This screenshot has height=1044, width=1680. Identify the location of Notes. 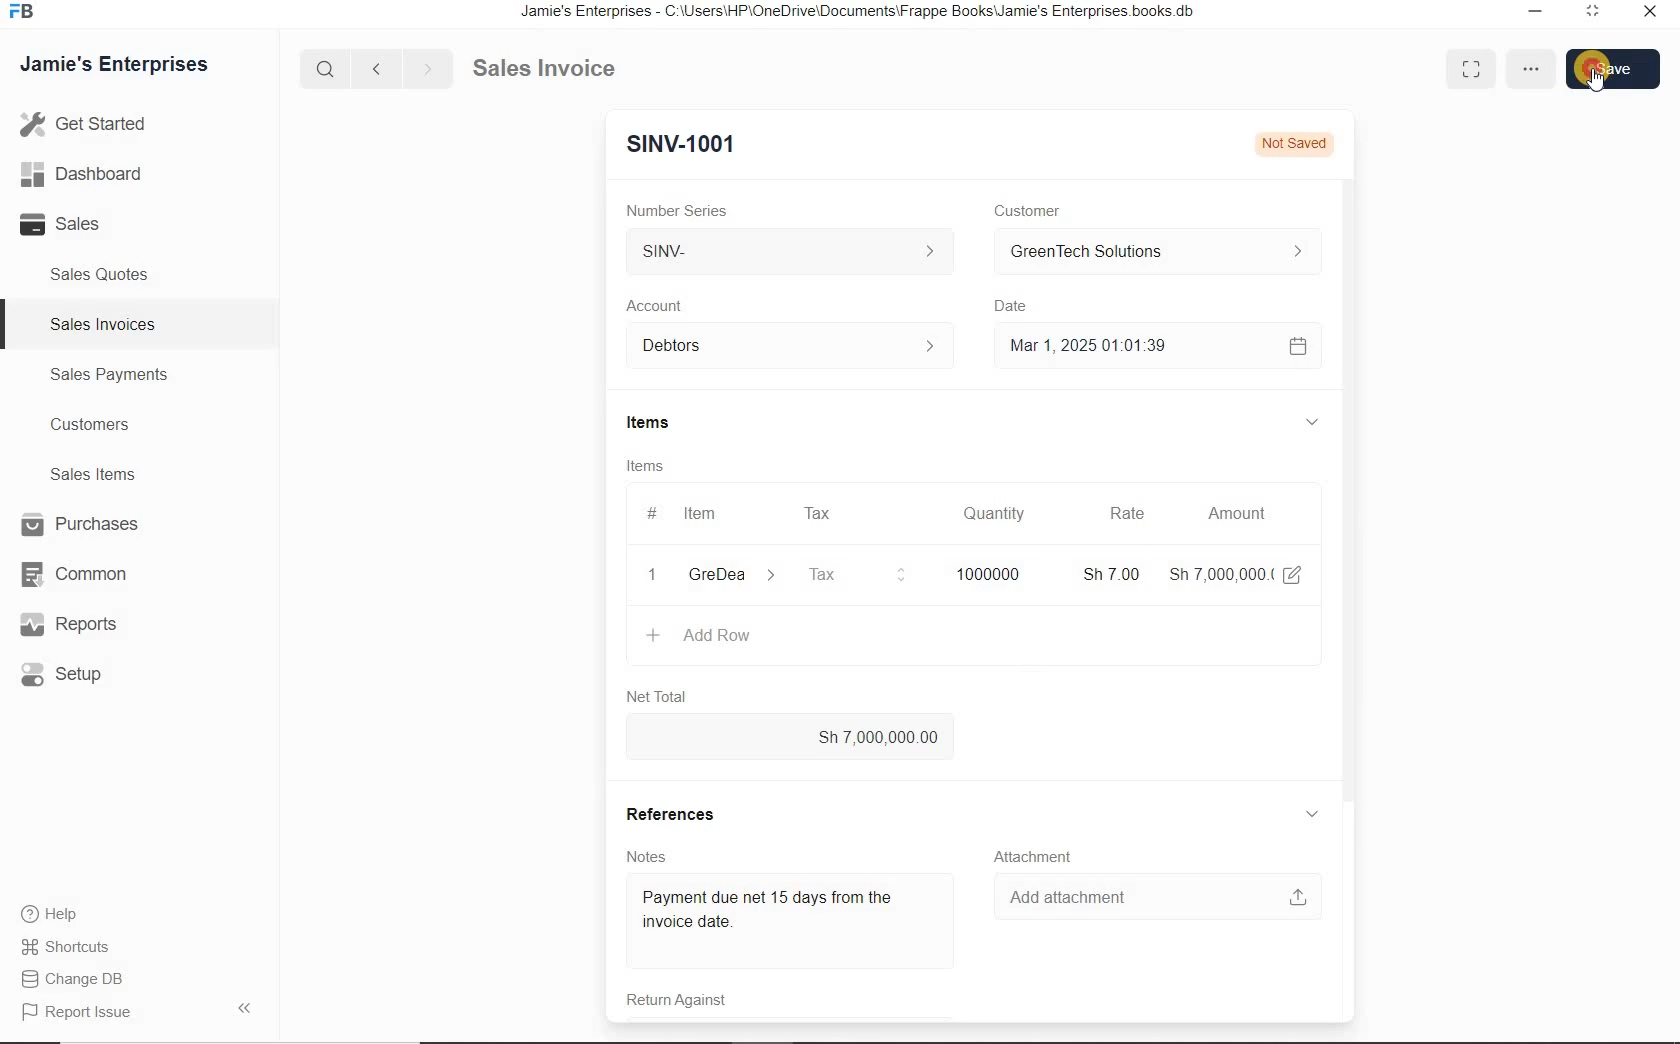
(639, 855).